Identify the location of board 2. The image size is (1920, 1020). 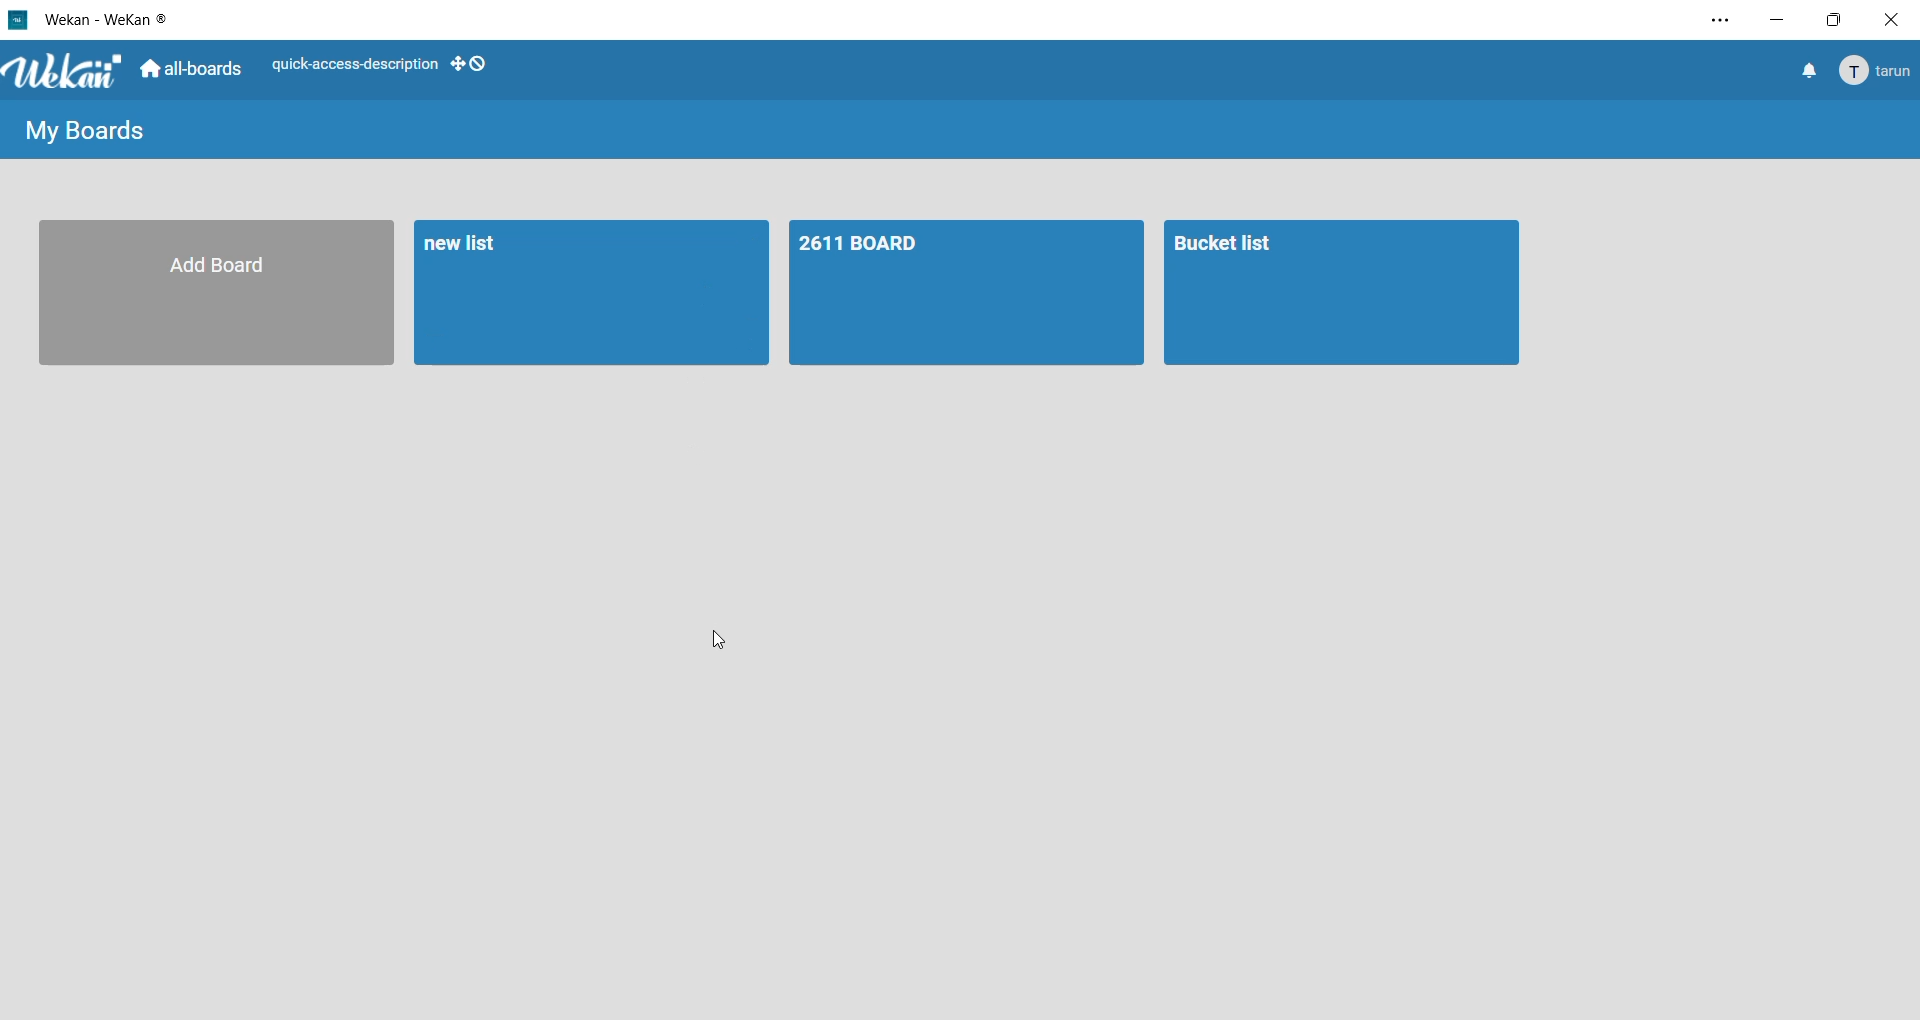
(1342, 295).